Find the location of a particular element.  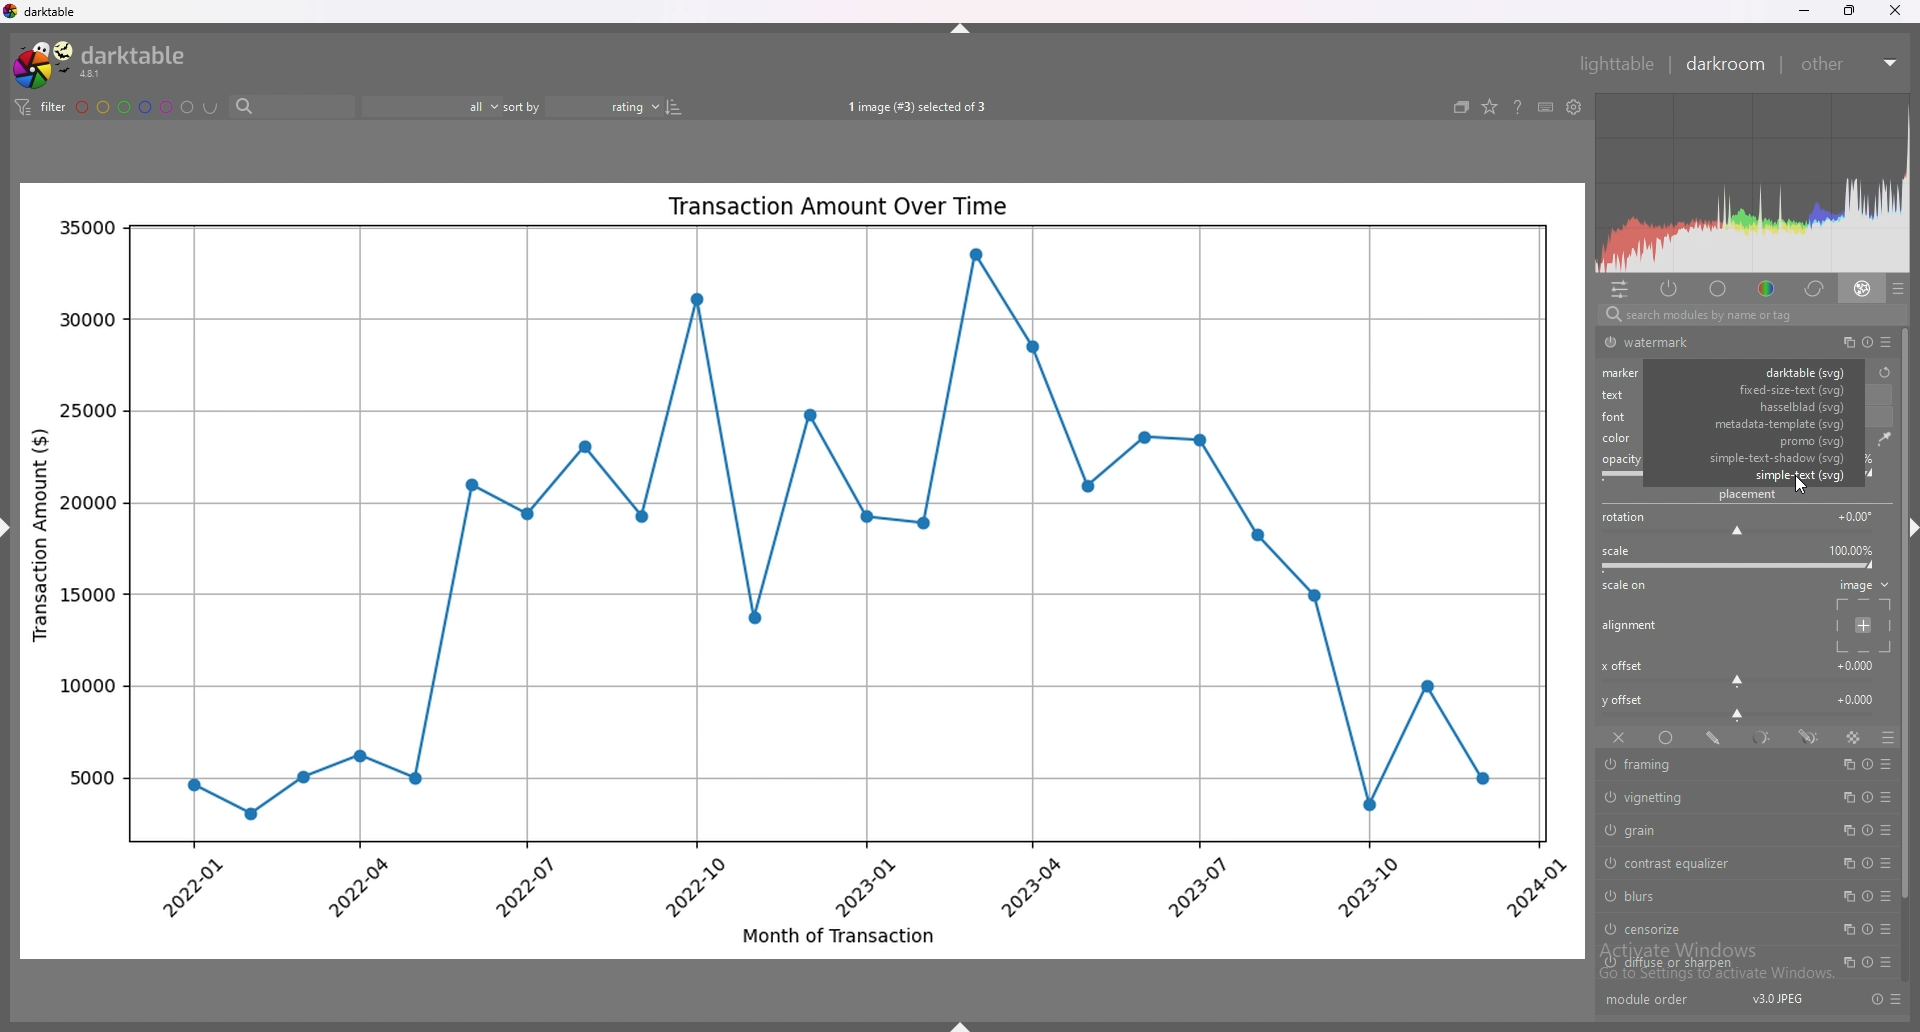

contrast equalizer is located at coordinates (1706, 863).